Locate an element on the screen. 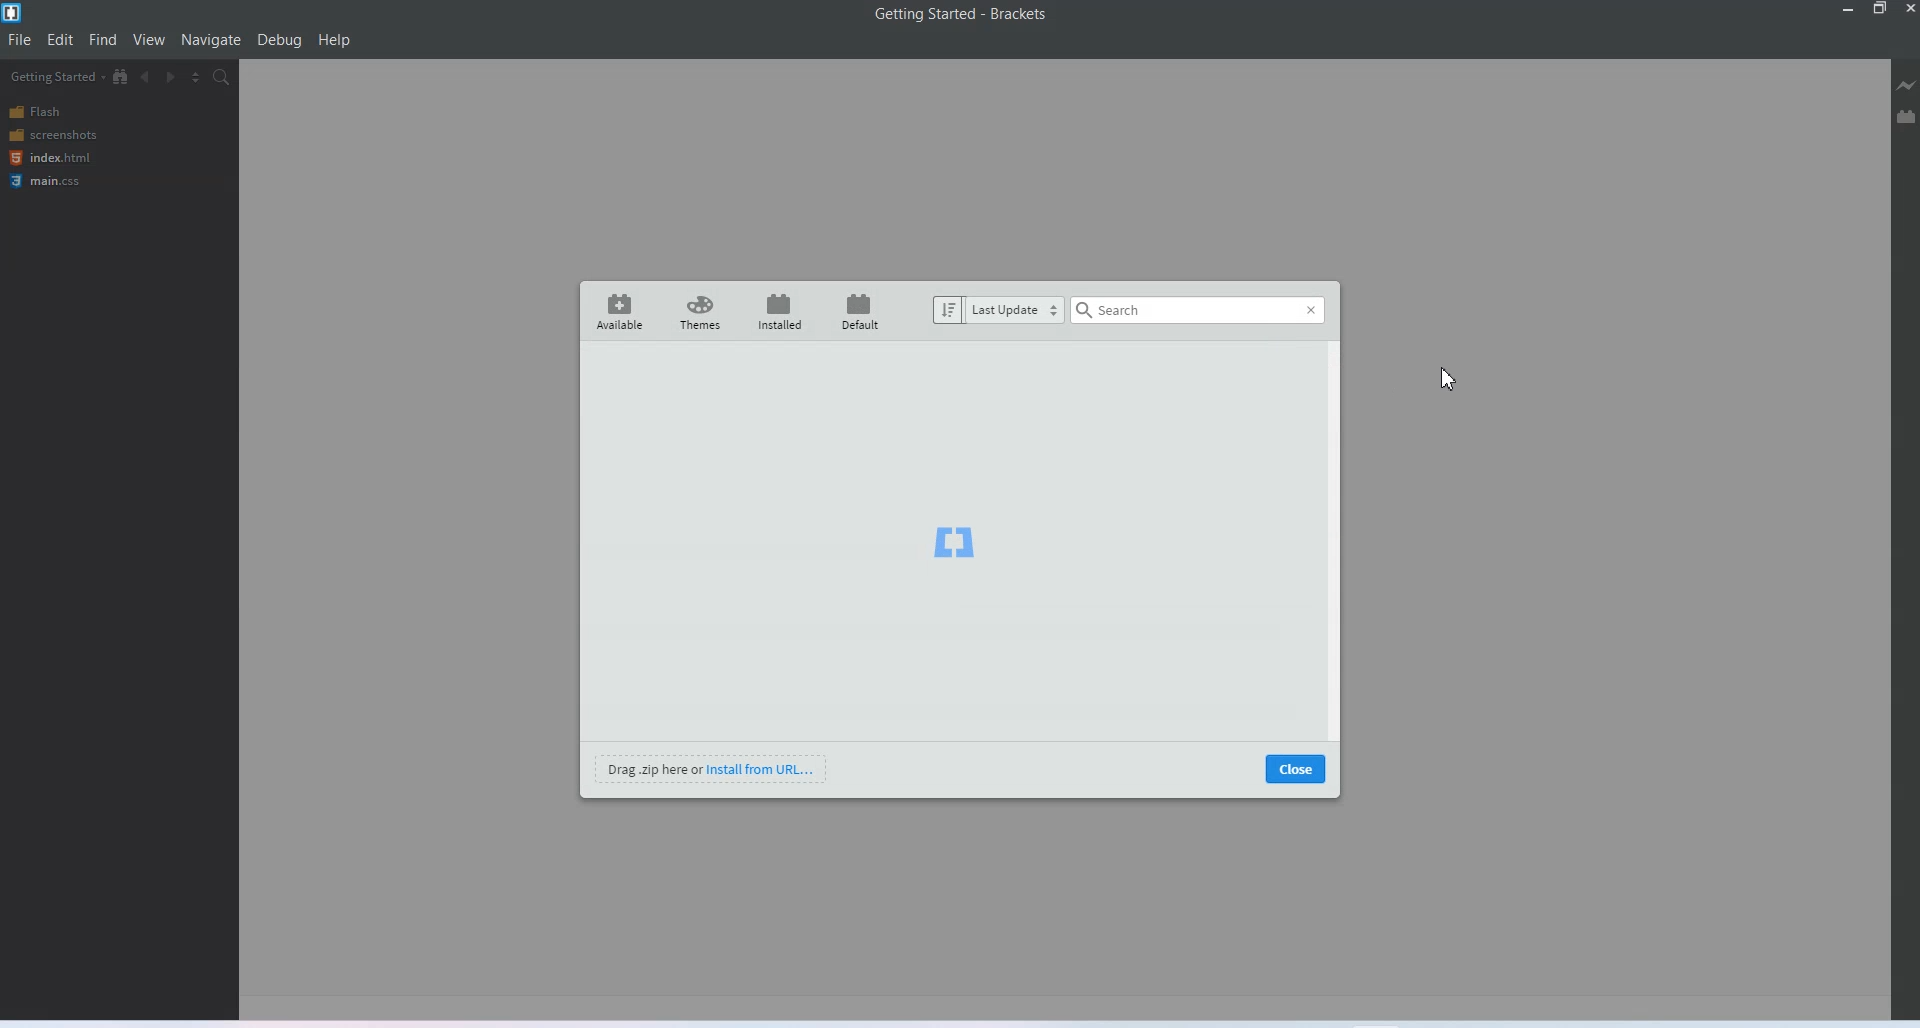 The width and height of the screenshot is (1920, 1028). Close is located at coordinates (1296, 768).